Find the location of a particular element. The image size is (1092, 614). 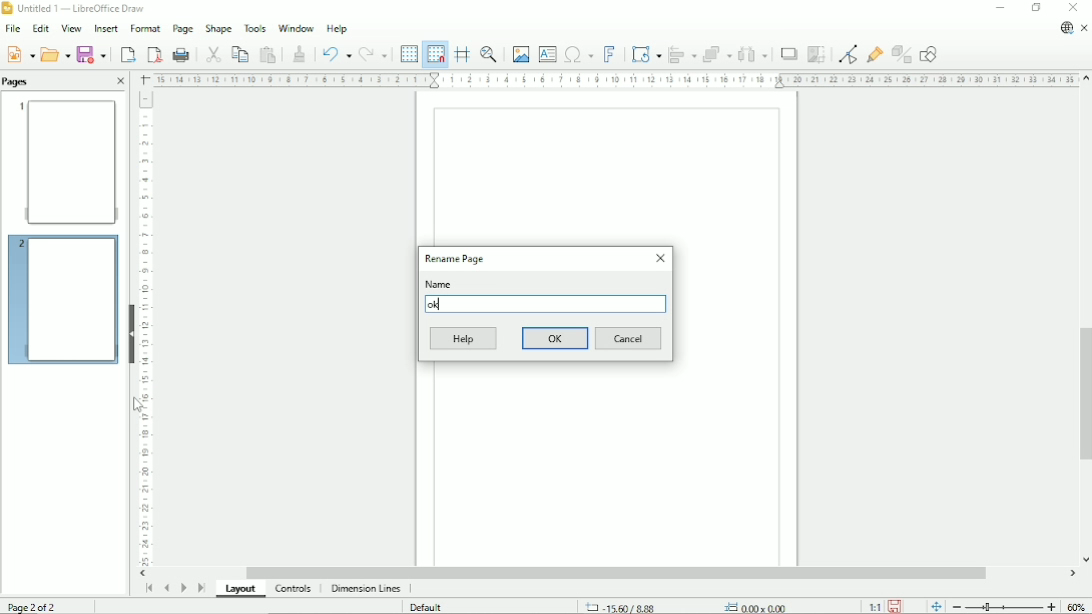

Page added is located at coordinates (61, 297).